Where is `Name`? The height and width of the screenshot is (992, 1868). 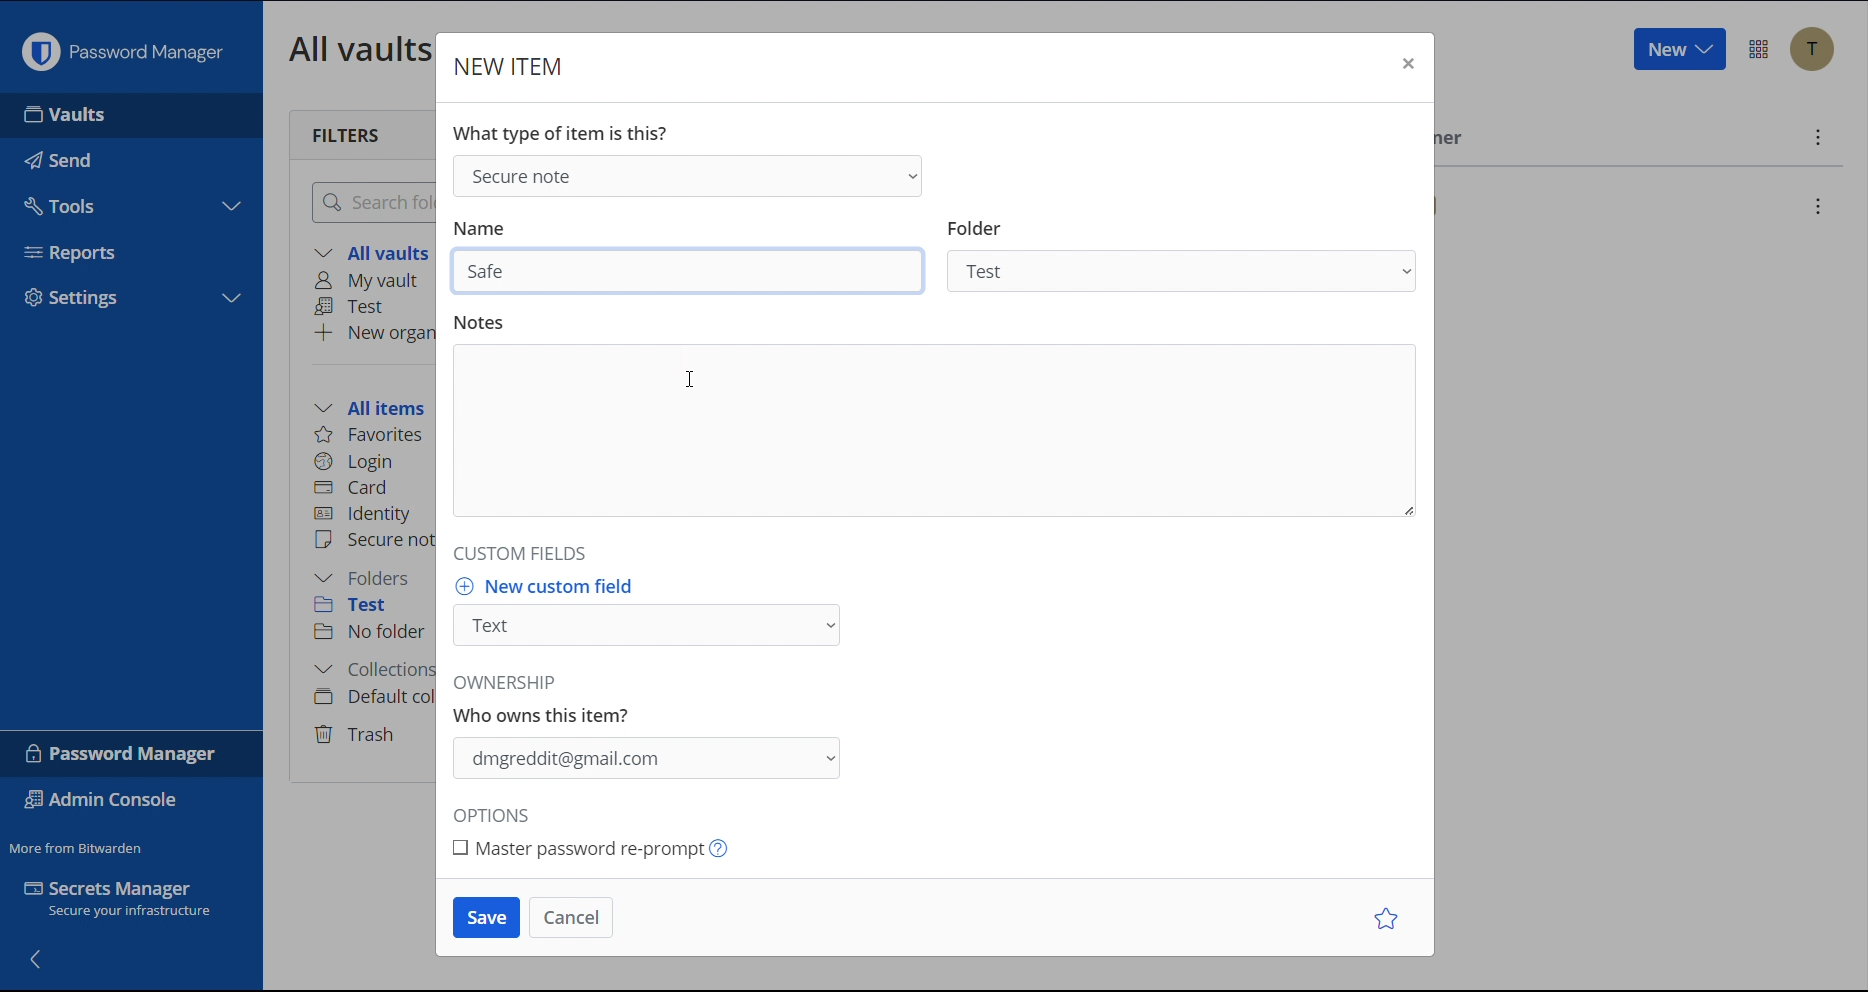 Name is located at coordinates (479, 229).